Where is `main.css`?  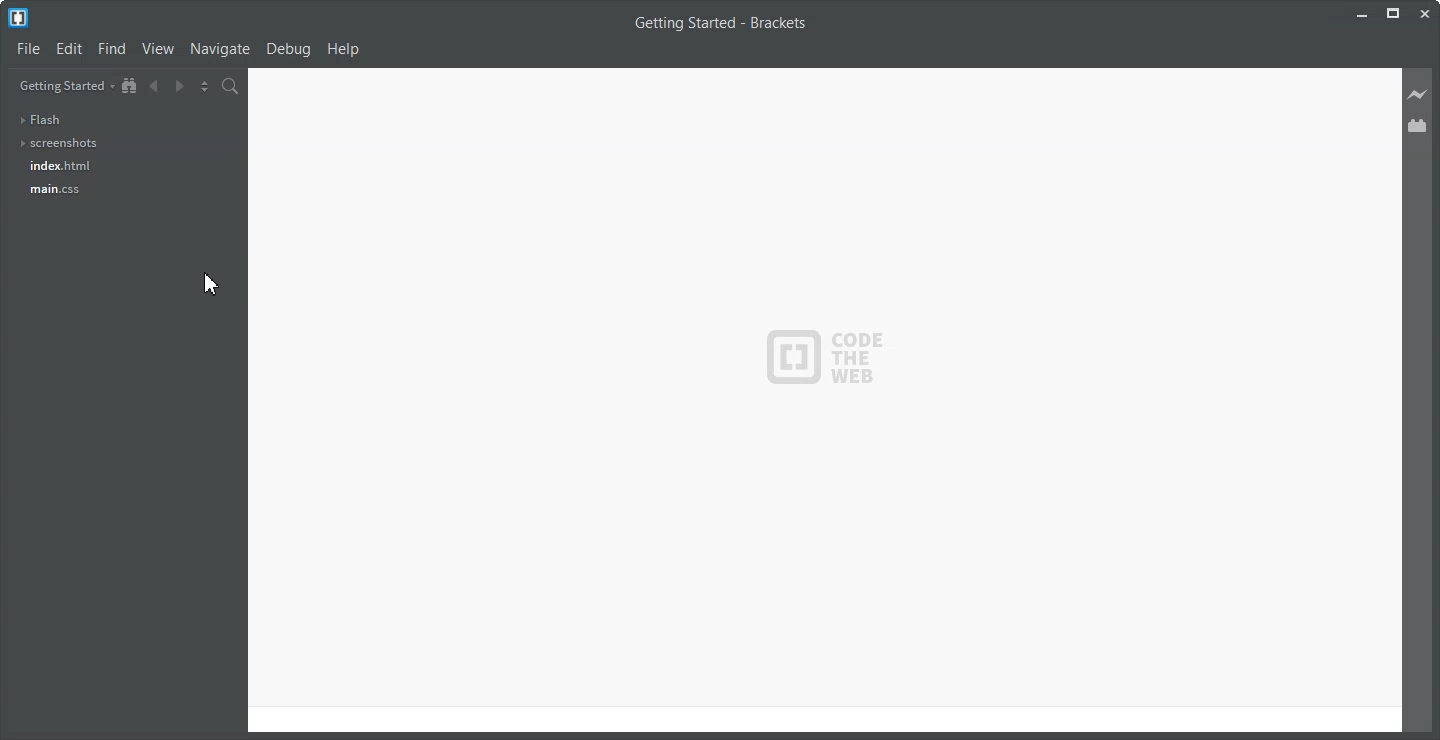 main.css is located at coordinates (55, 190).